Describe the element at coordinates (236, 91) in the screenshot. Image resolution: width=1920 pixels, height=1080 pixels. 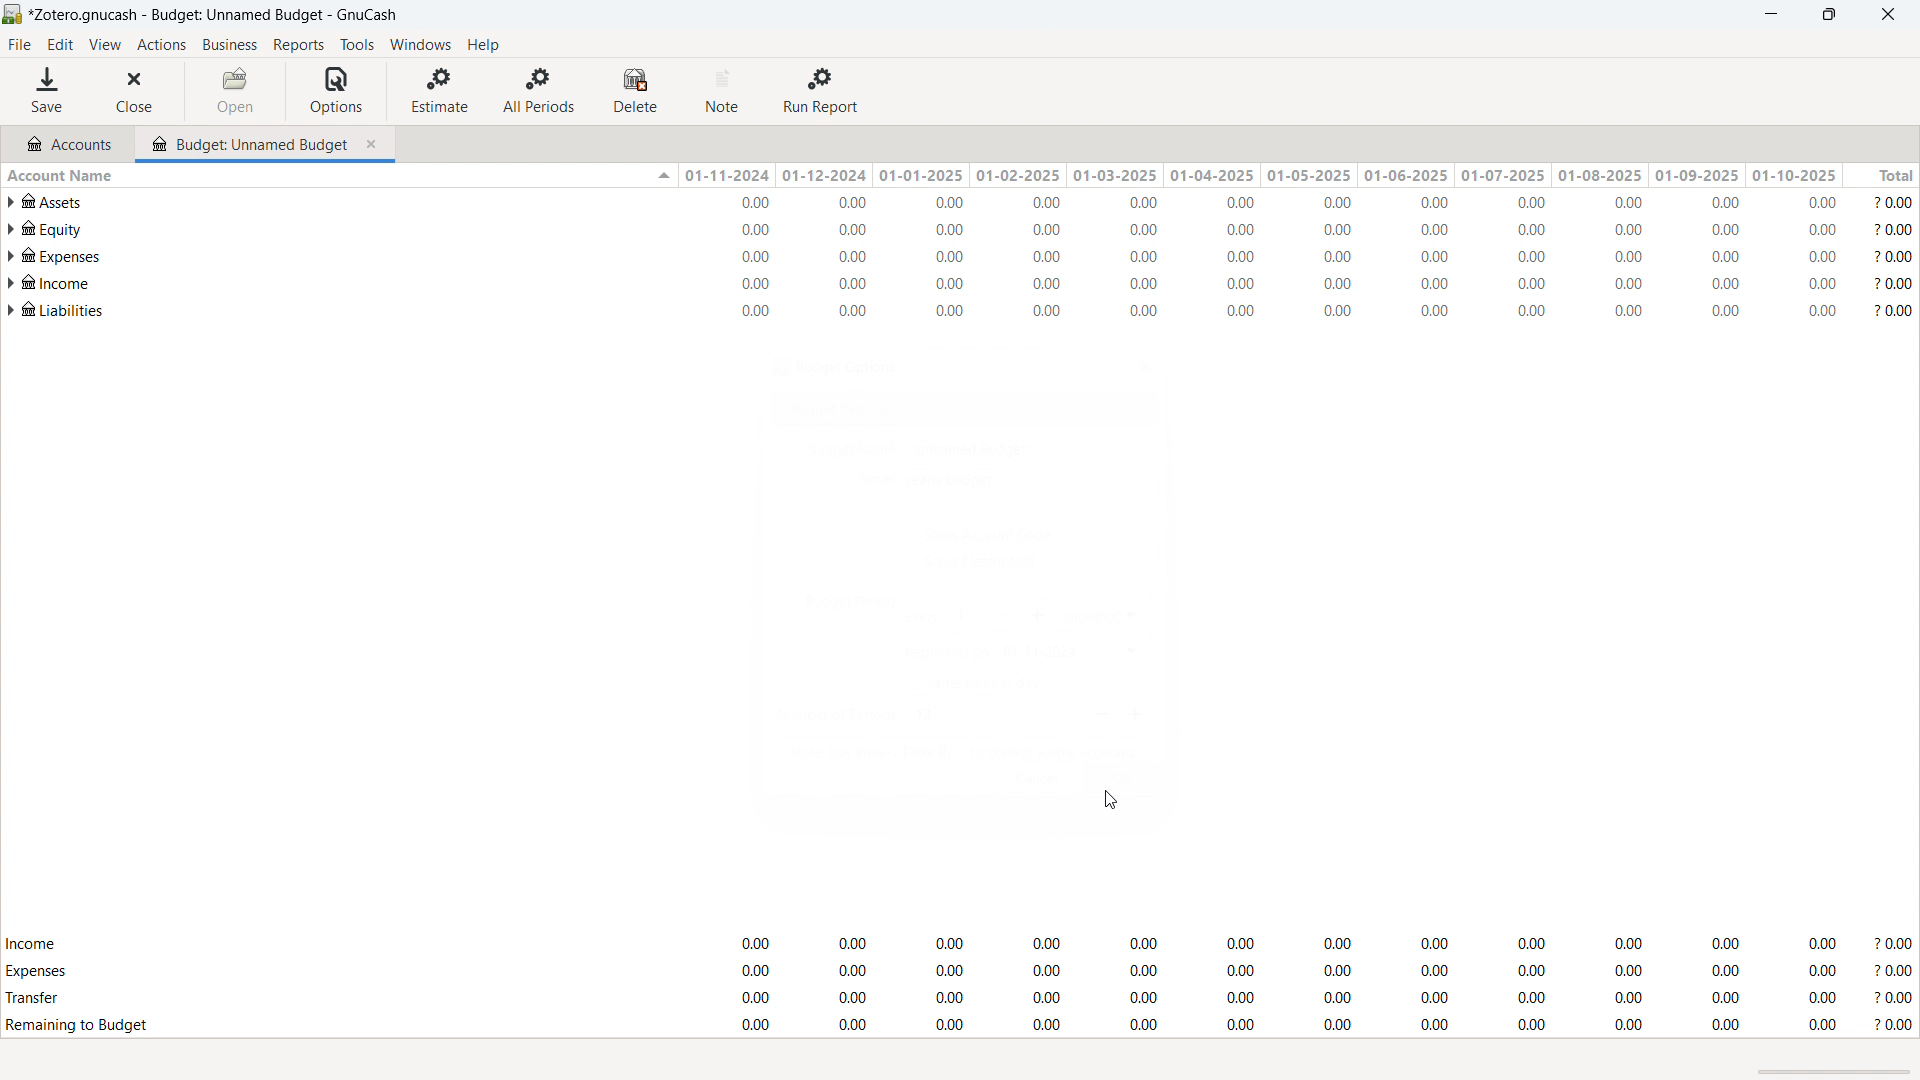
I see `open` at that location.